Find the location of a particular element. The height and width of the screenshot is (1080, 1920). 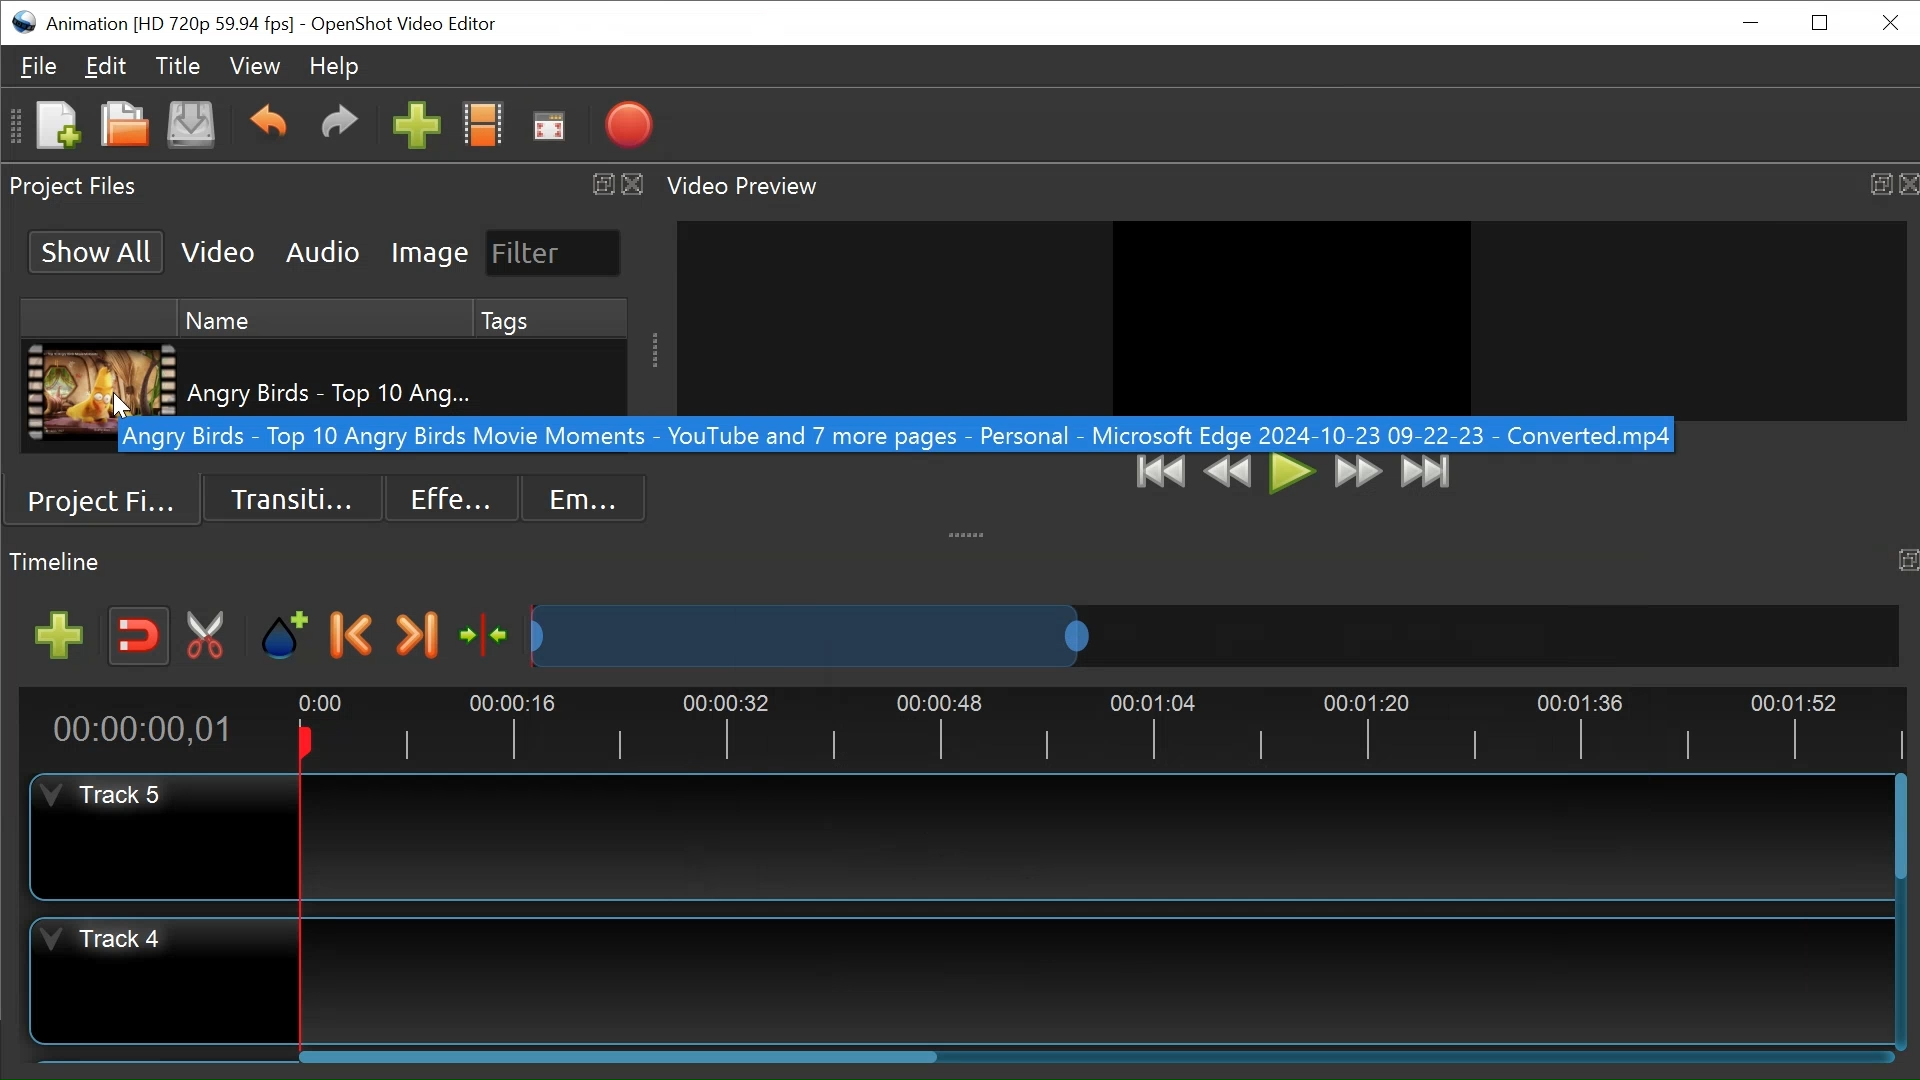

Project Files Panel is located at coordinates (76, 189).